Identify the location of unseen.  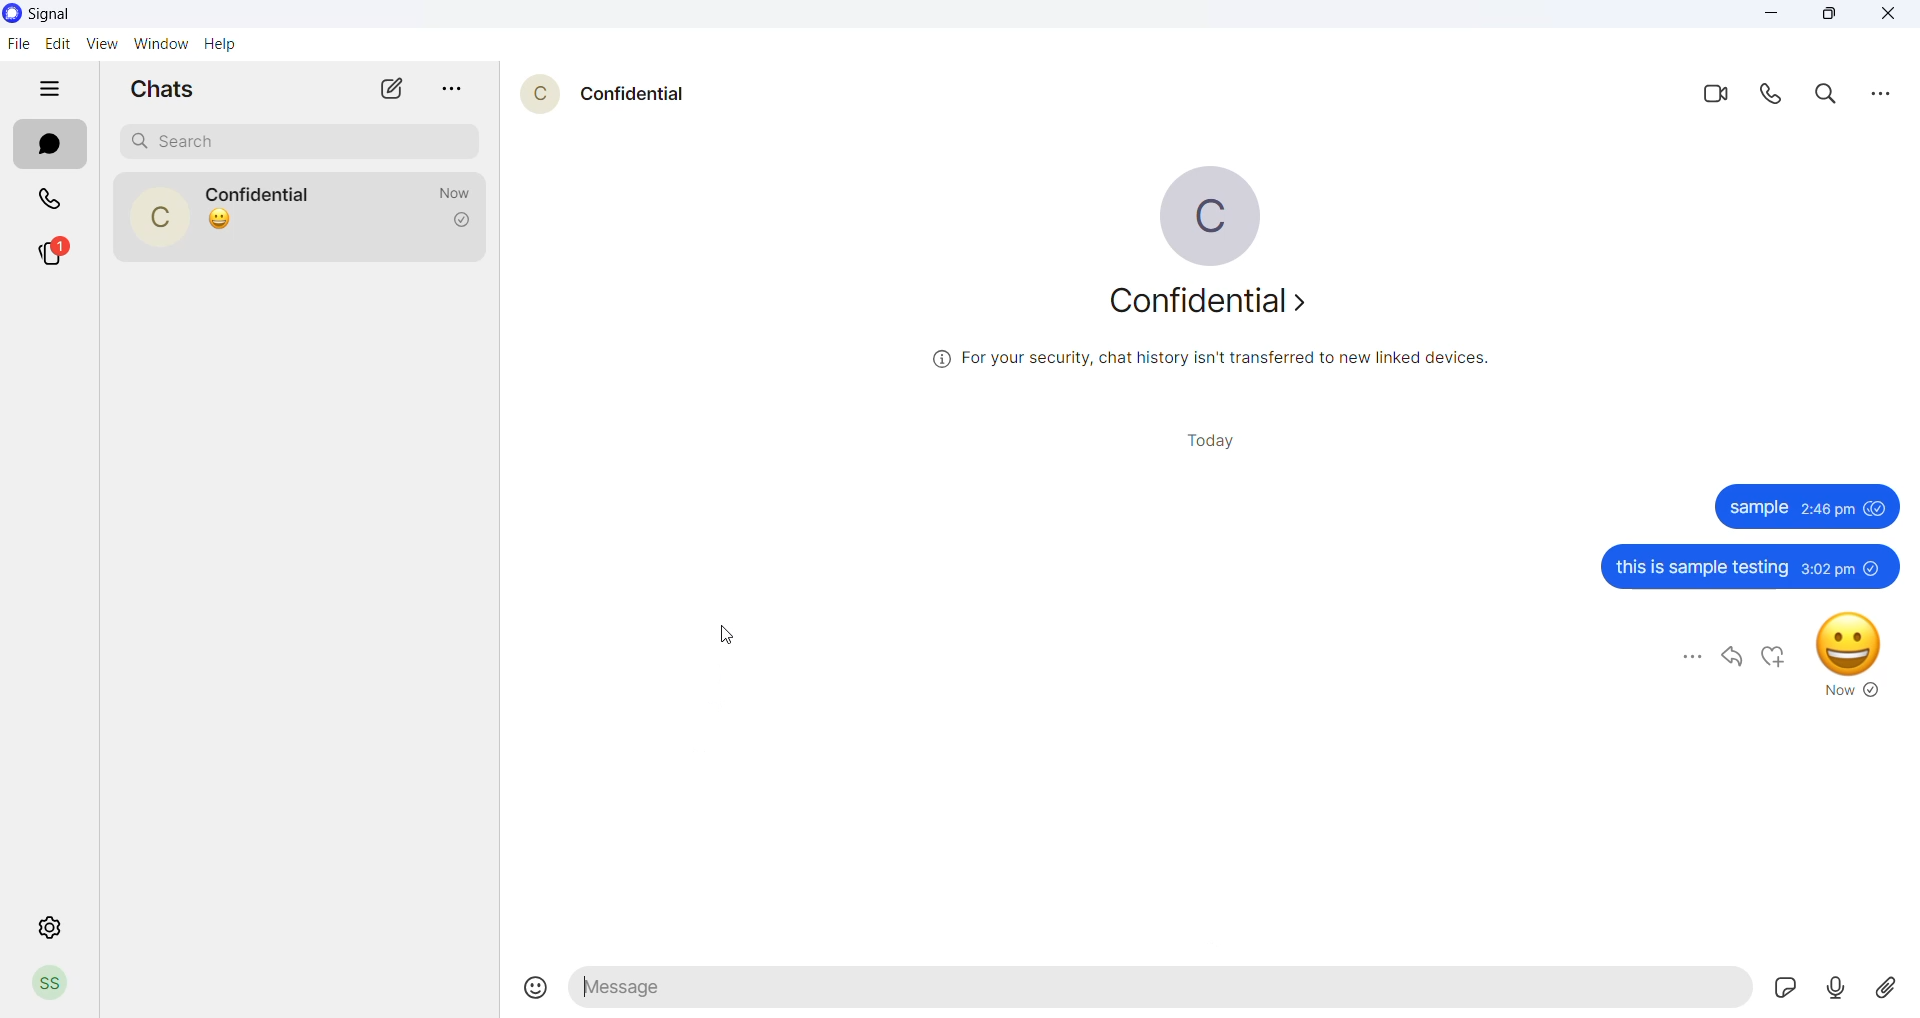
(1875, 567).